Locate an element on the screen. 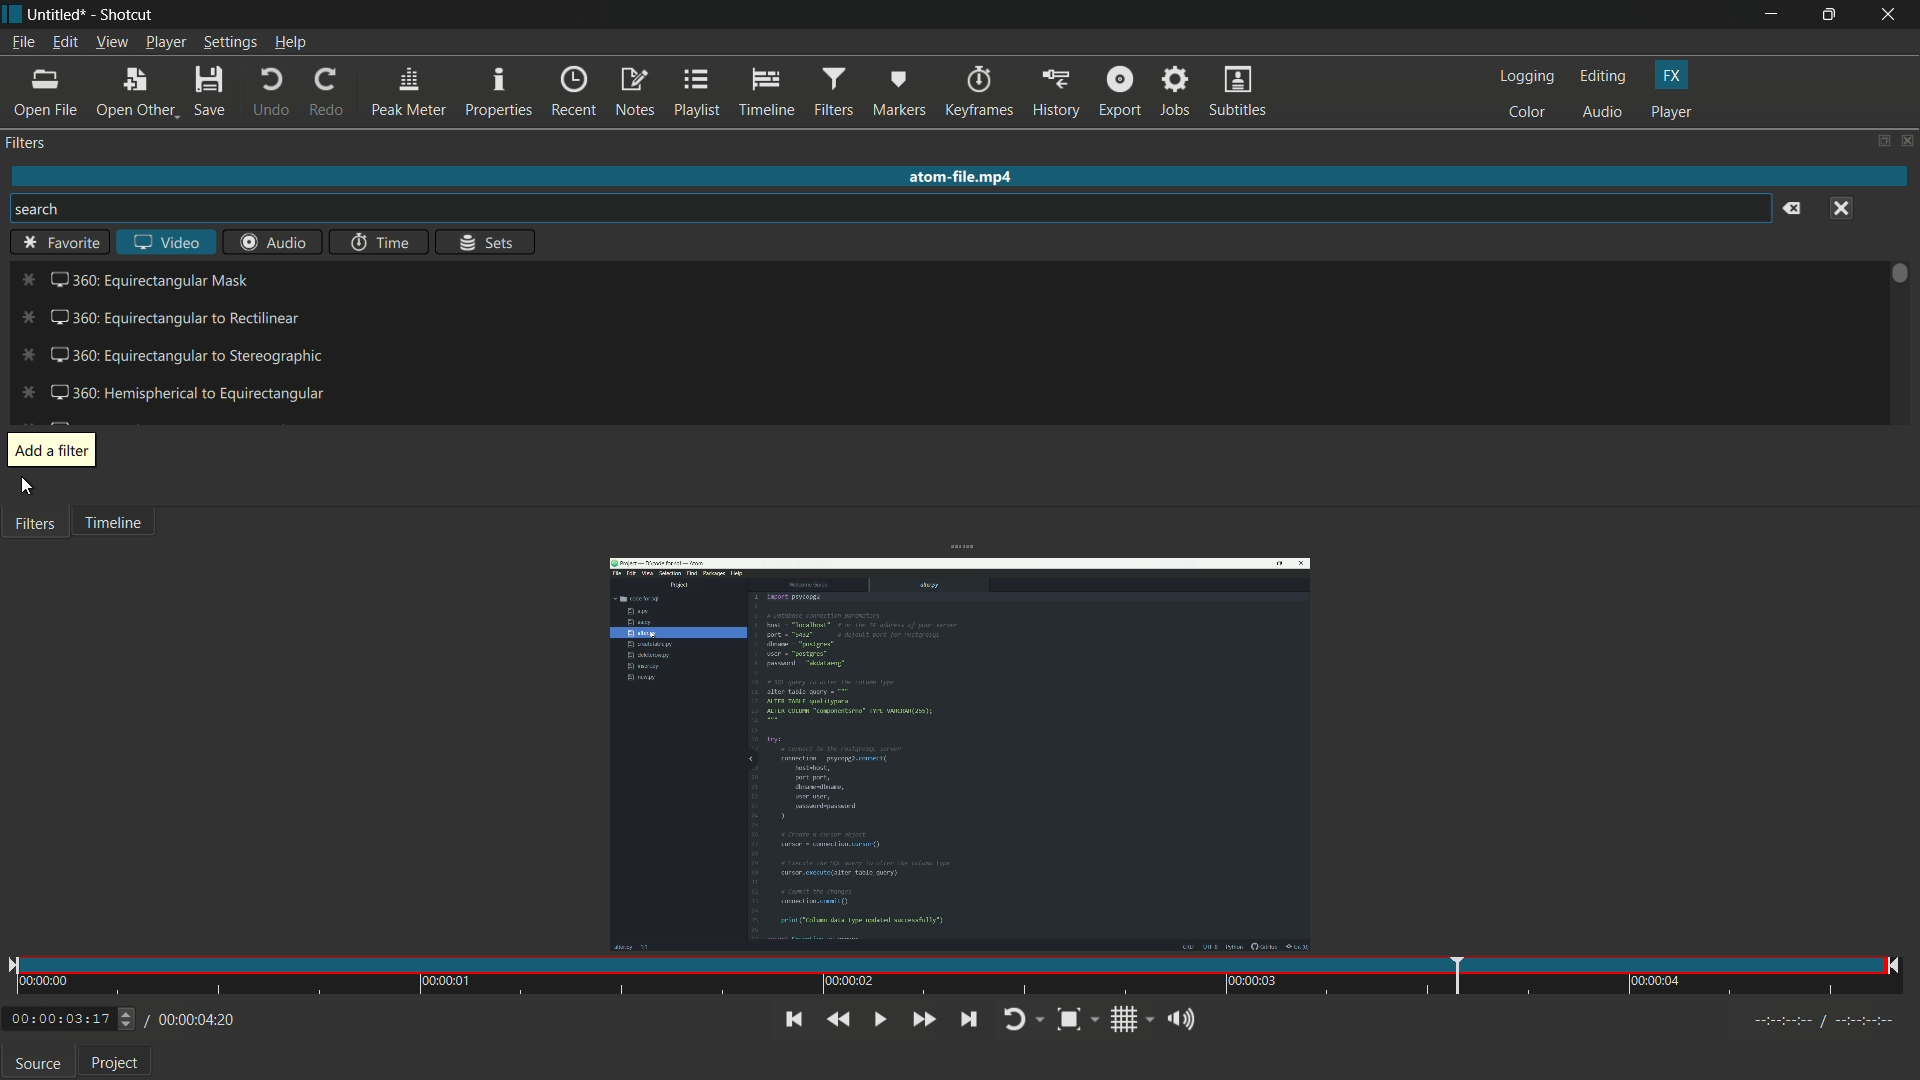  export is located at coordinates (1117, 93).